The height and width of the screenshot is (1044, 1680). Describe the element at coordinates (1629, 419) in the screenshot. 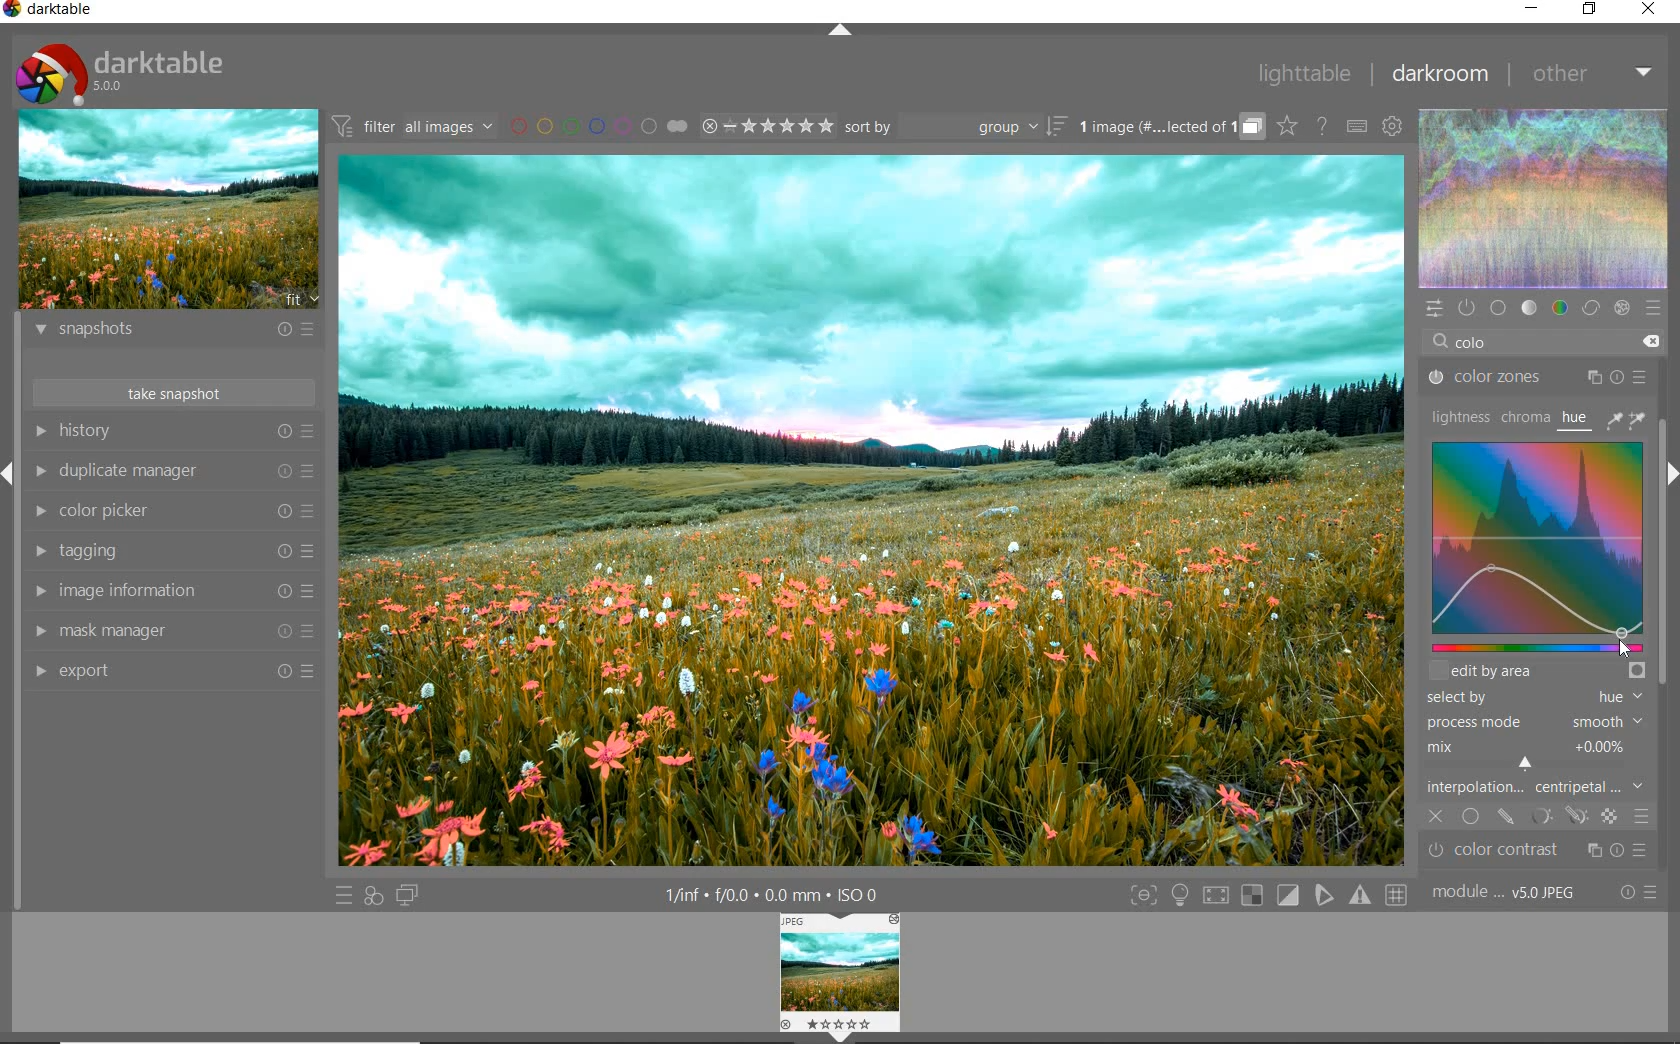

I see `picker tools` at that location.